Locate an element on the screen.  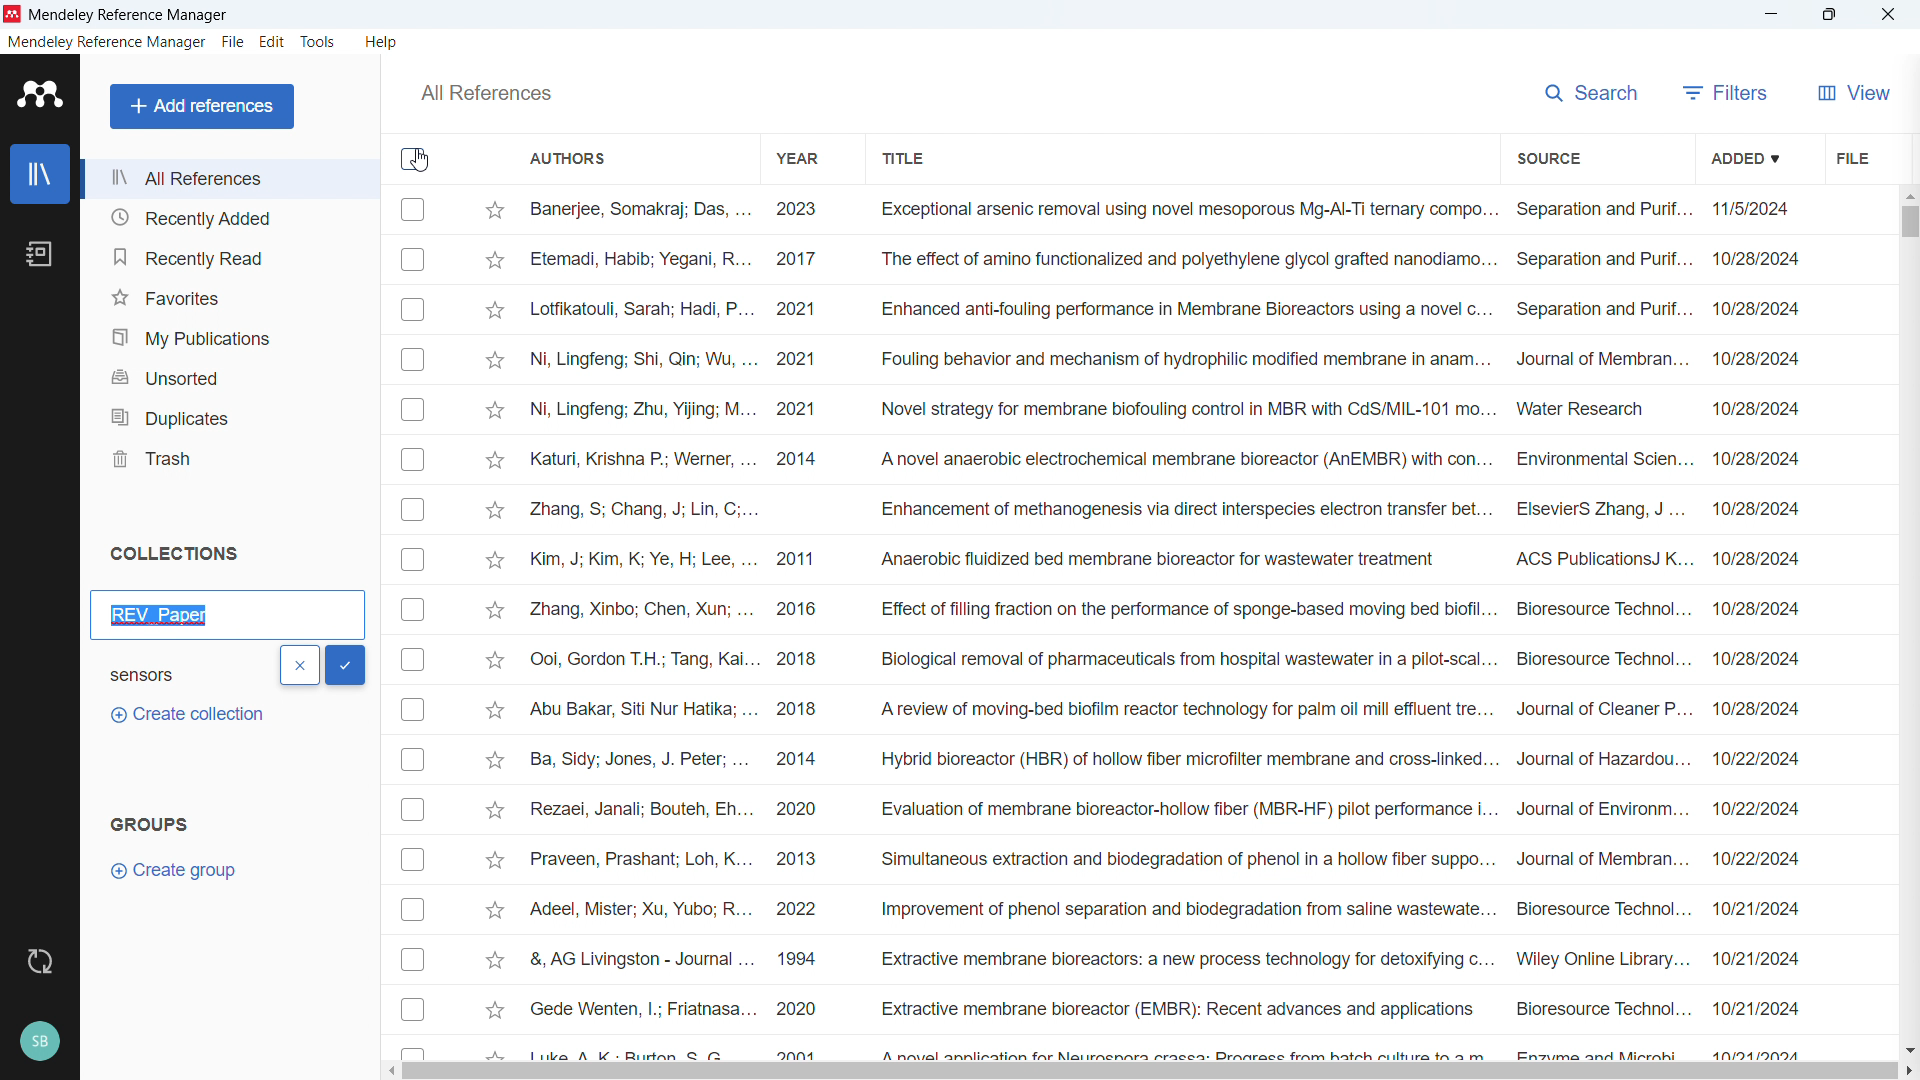
Ooi, Gordon T.H.; Tang, Kai... 2018 Biological removal of pharmaceuticals from hospital wastewater in a pilot-scal... Bioresource Technol... 10/28/2024 is located at coordinates (1165, 658).